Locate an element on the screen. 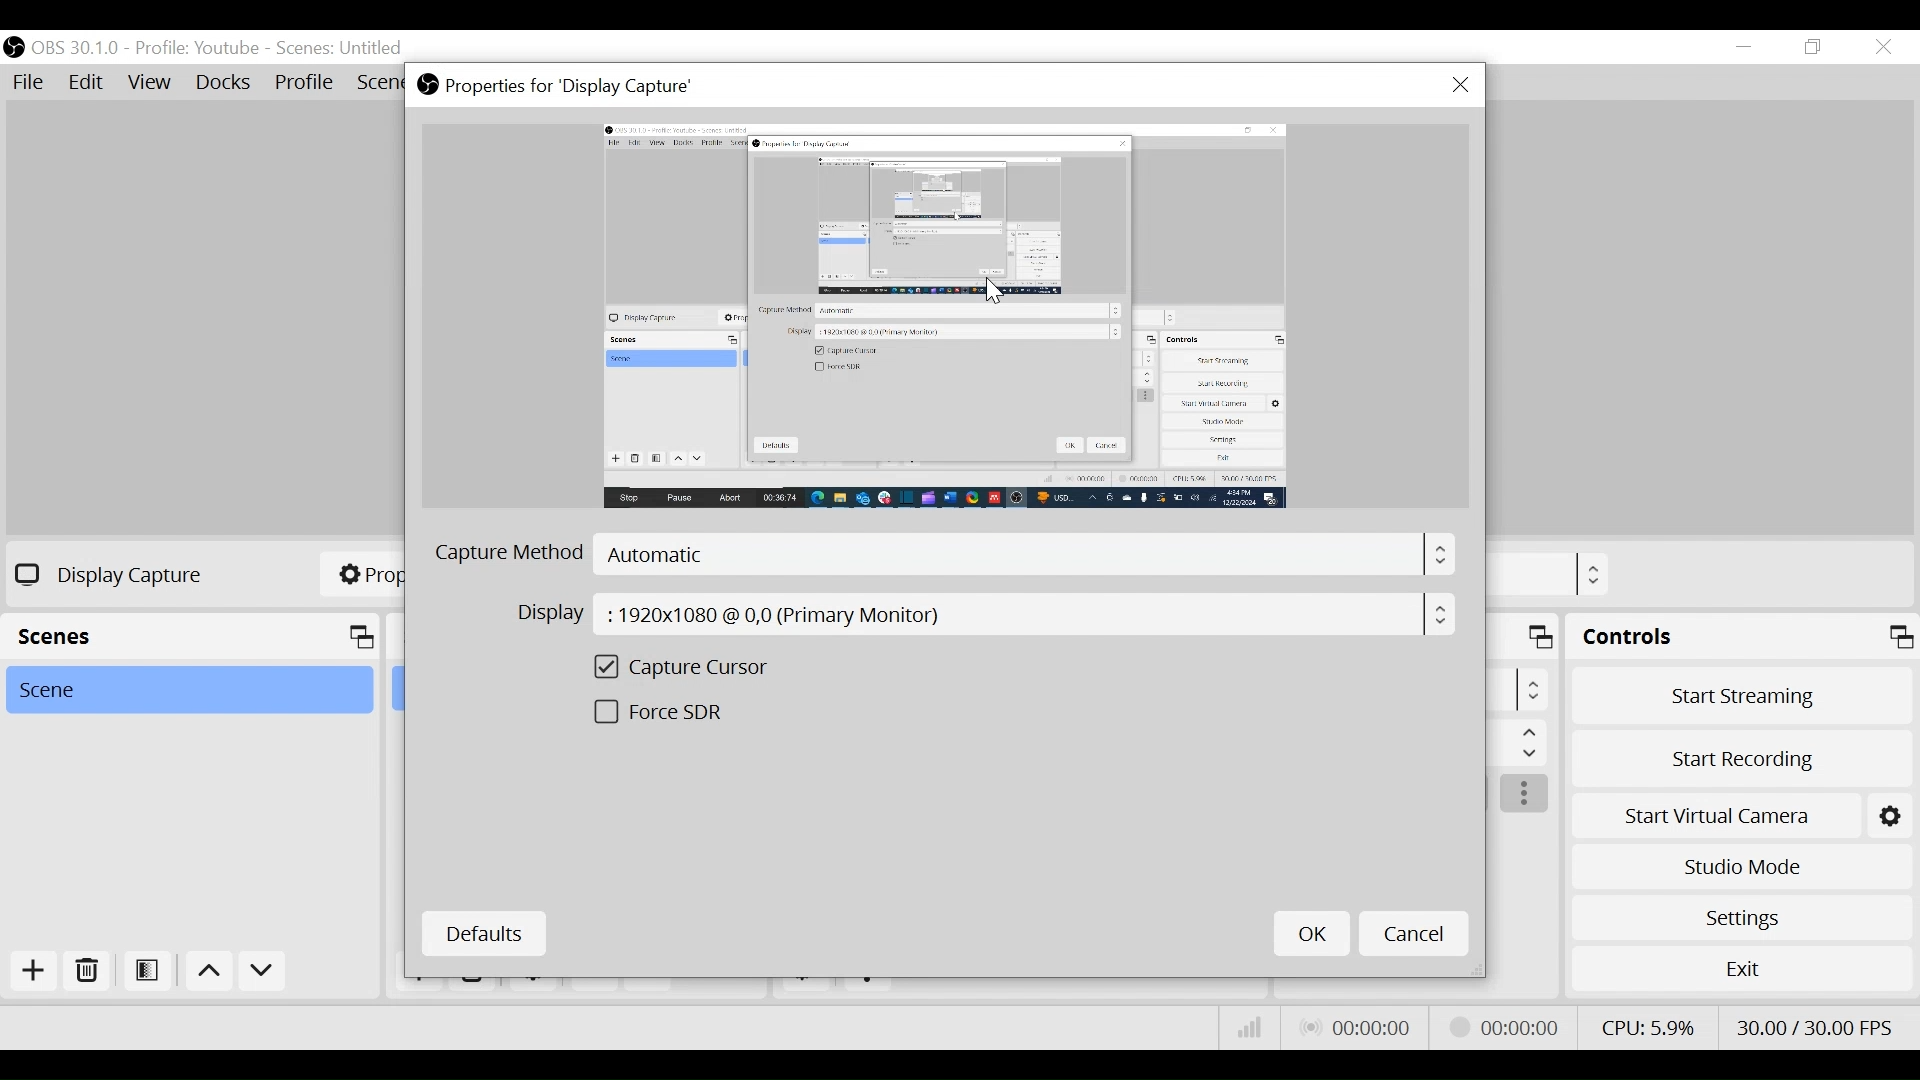 This screenshot has height=1080, width=1920. CPU Usage is located at coordinates (1648, 1027).